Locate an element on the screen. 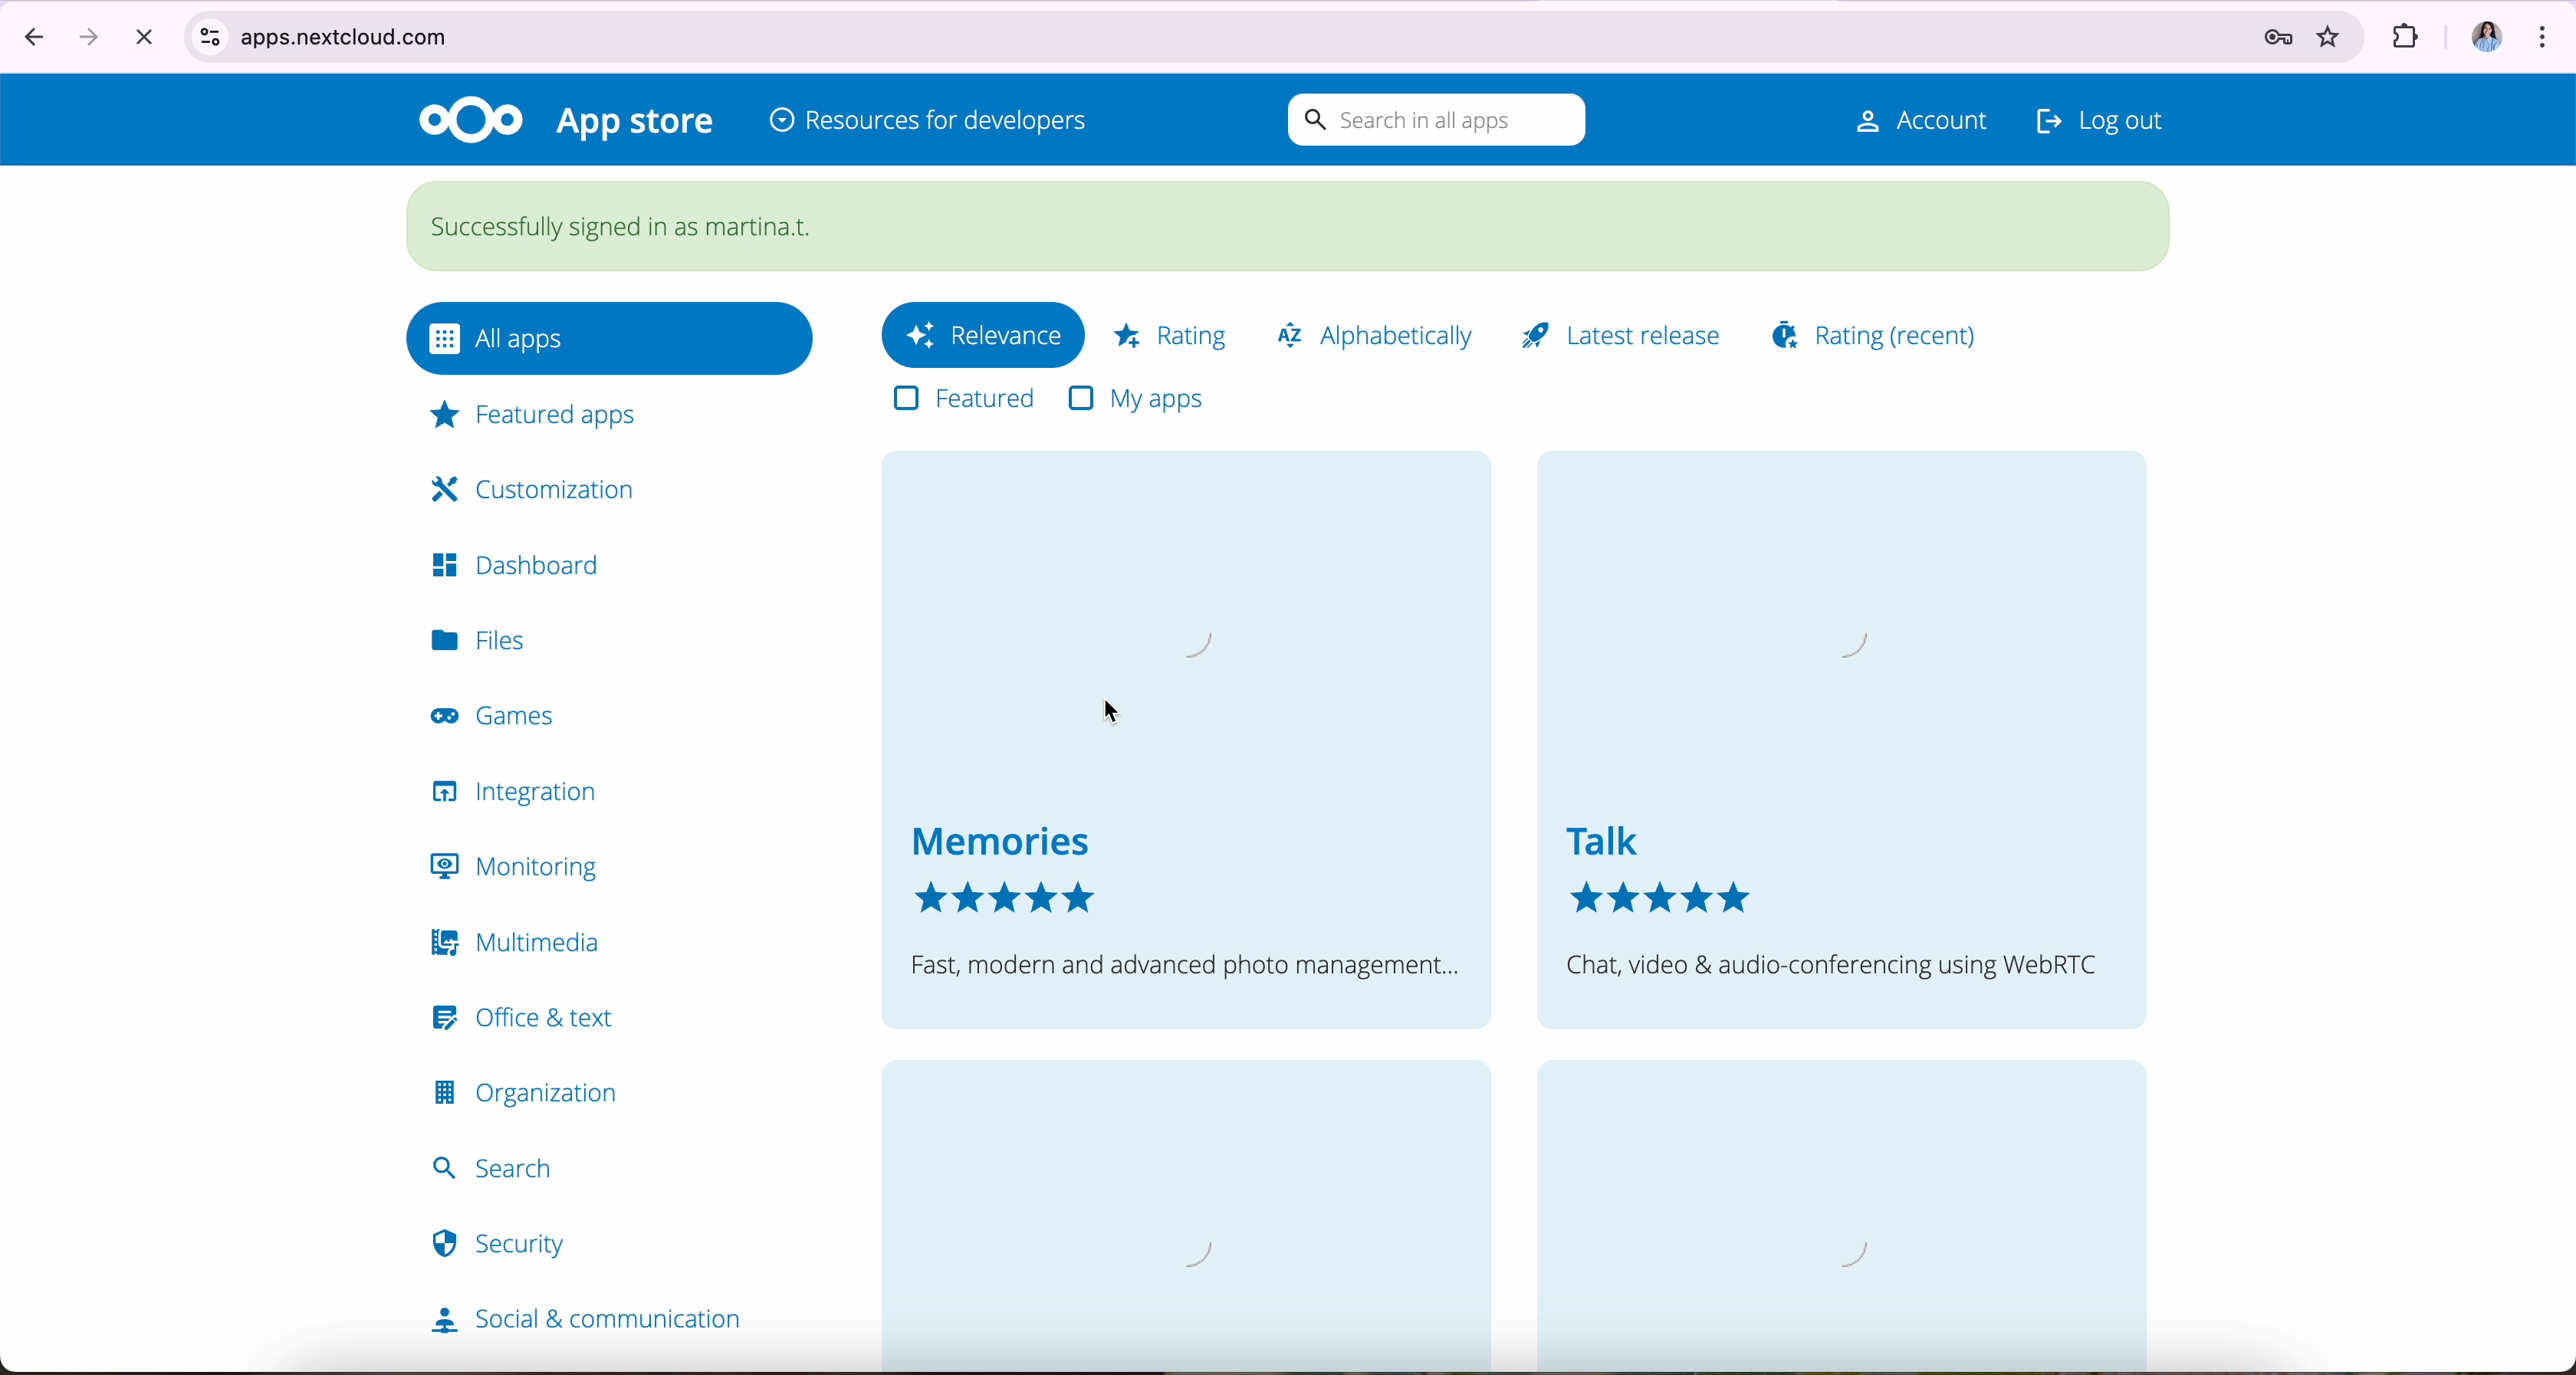  rating (recent) is located at coordinates (1879, 329).